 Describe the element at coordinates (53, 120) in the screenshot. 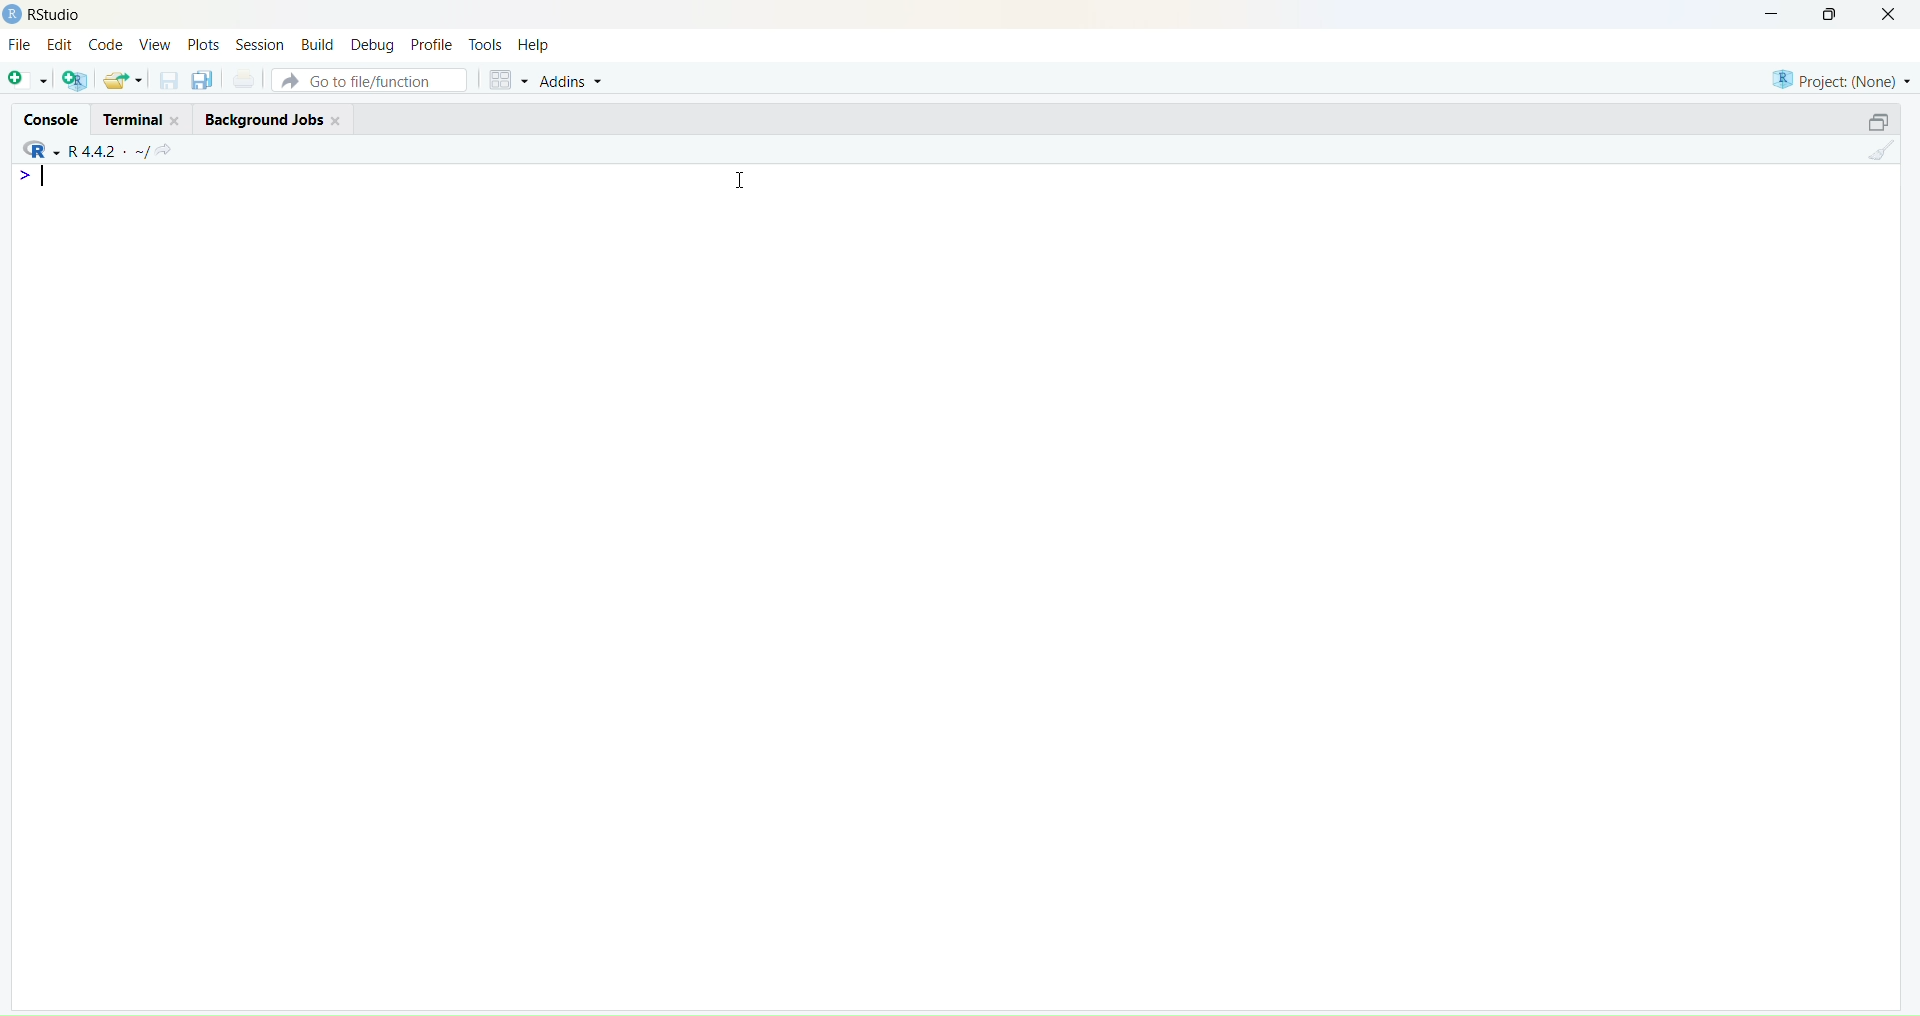

I see `console` at that location.